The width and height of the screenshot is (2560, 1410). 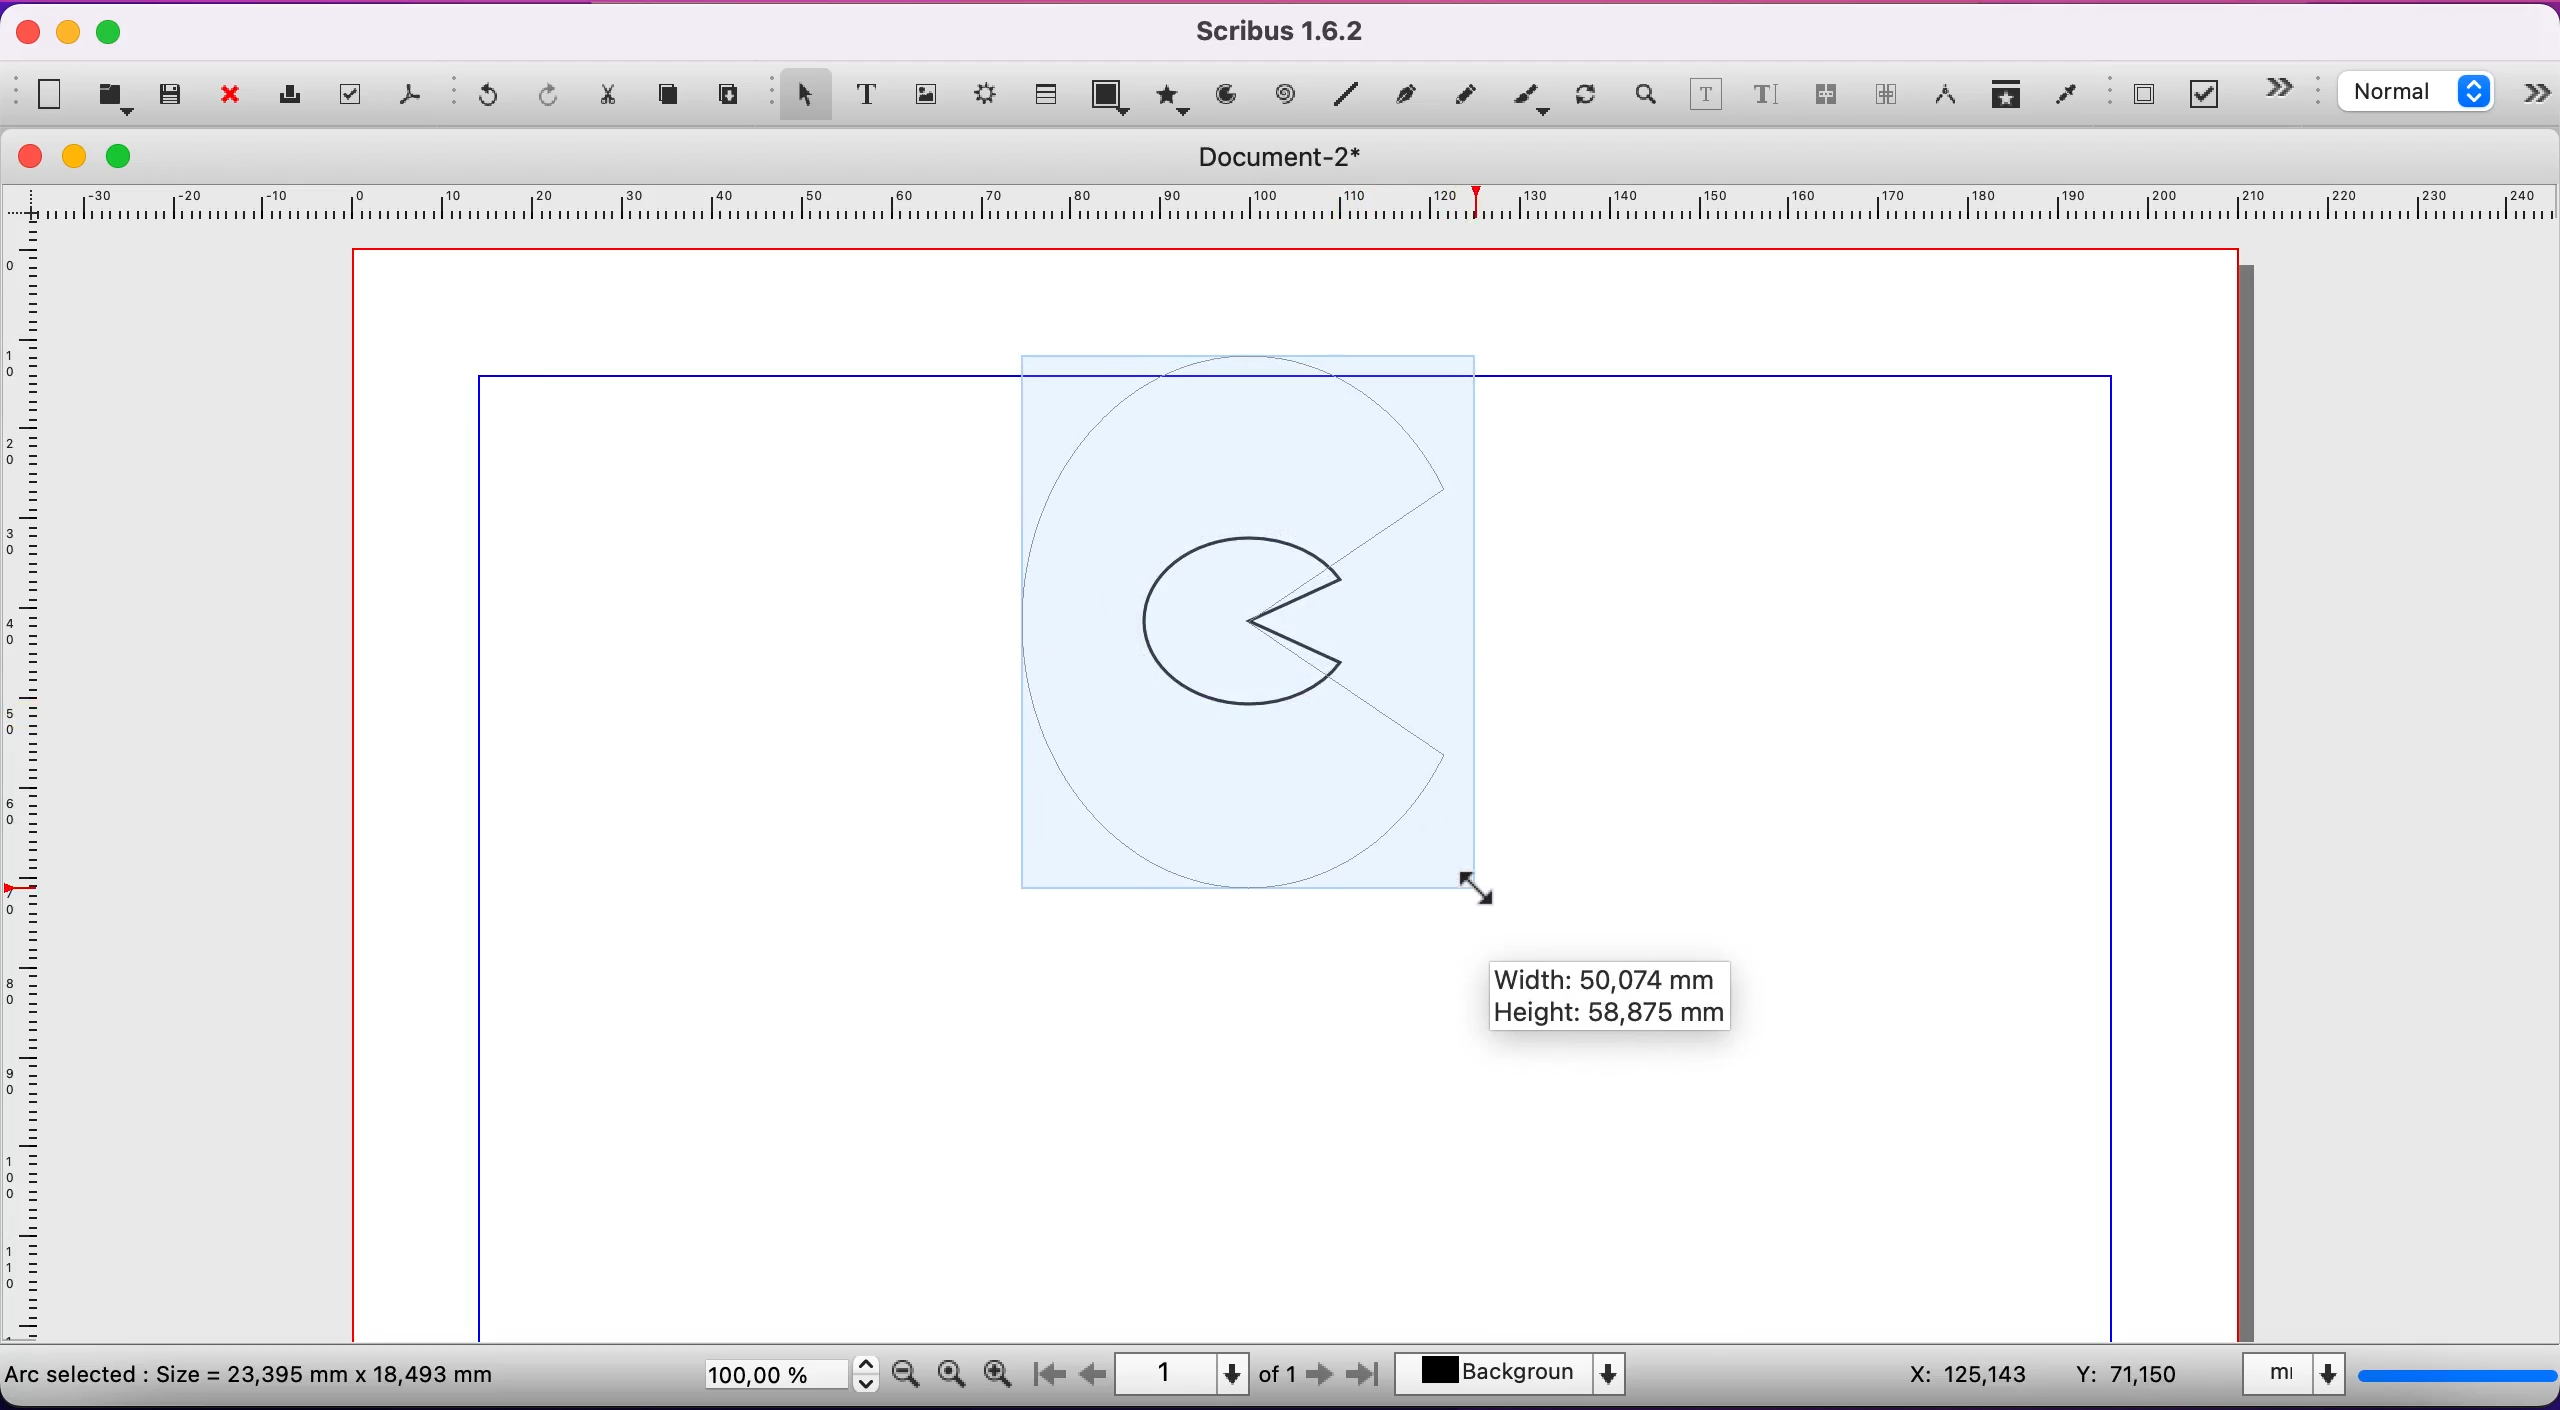 What do you see at coordinates (1629, 1003) in the screenshot?
I see `width and height` at bounding box center [1629, 1003].